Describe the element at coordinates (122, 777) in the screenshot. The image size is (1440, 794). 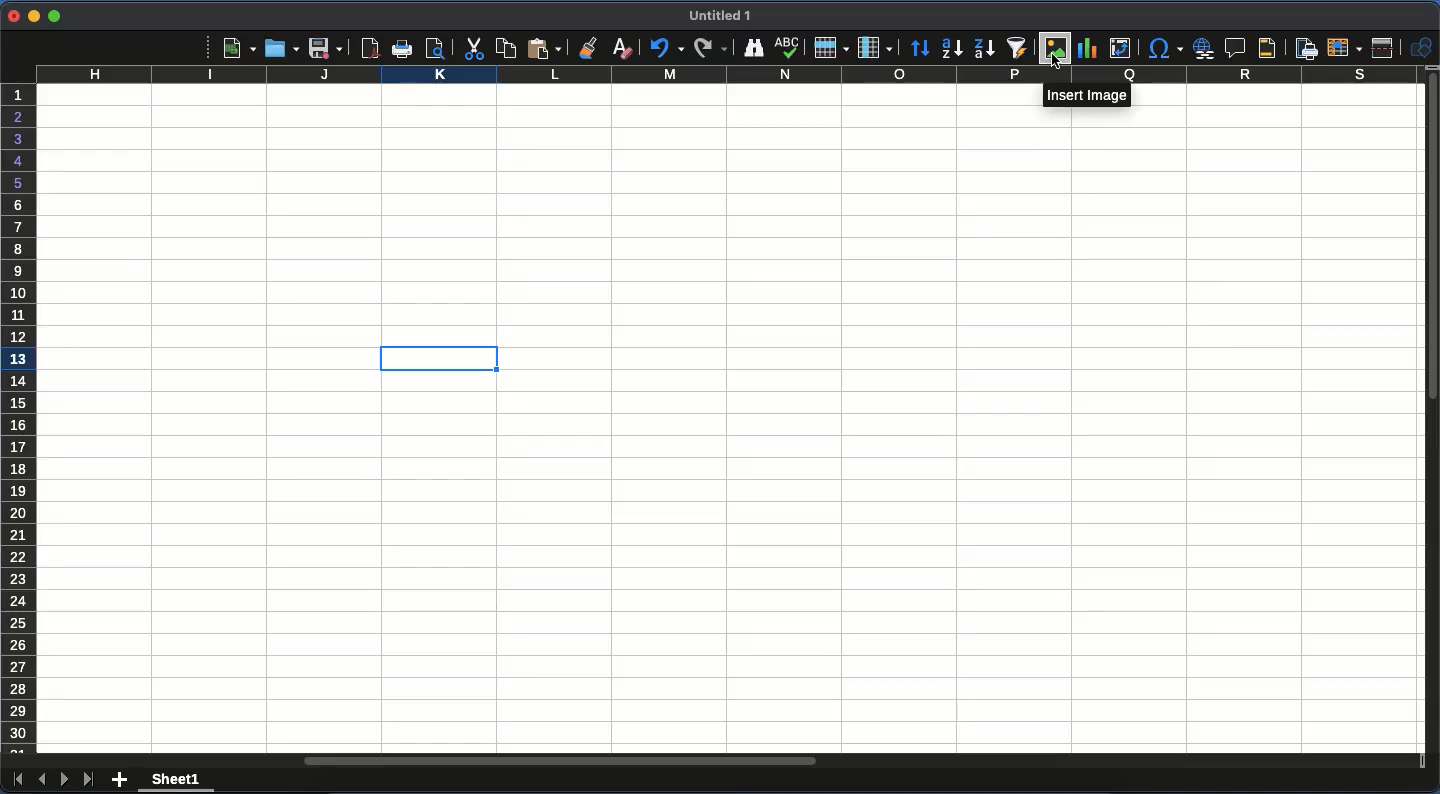
I see `add` at that location.